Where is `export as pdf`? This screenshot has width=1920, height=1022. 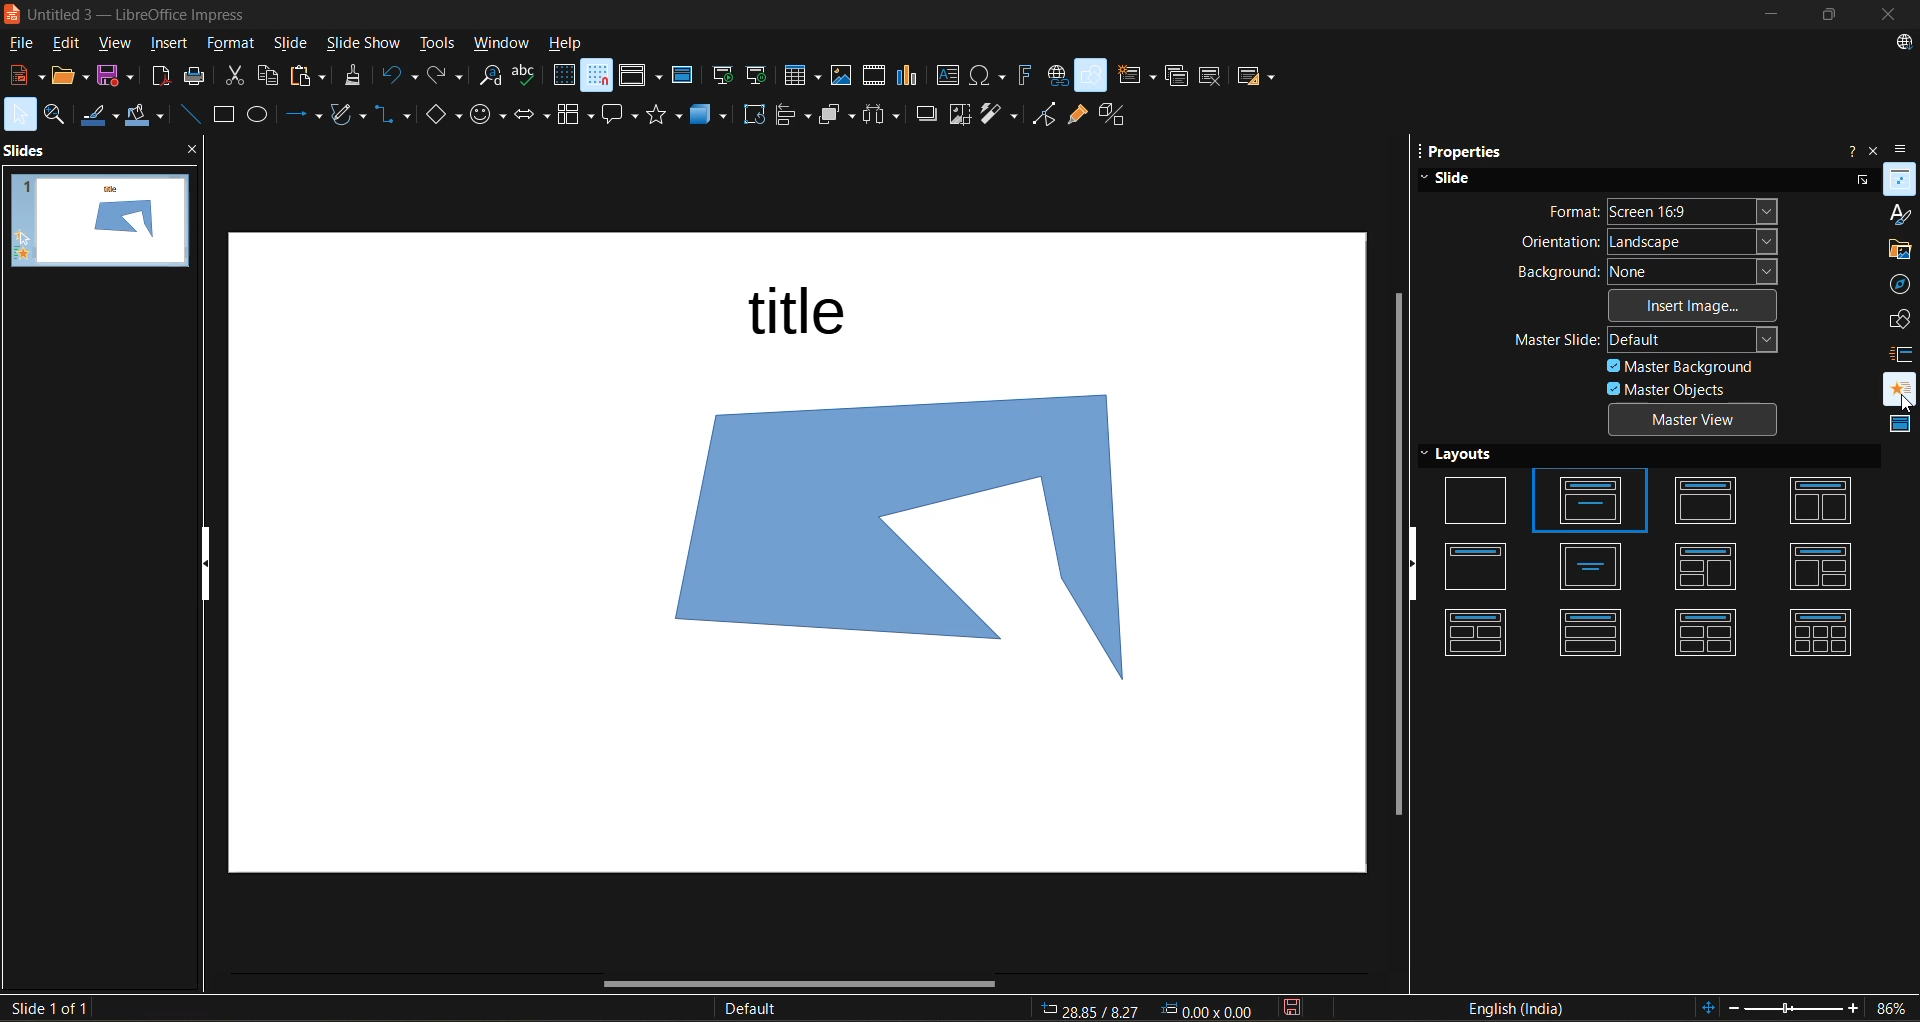 export as pdf is located at coordinates (159, 75).